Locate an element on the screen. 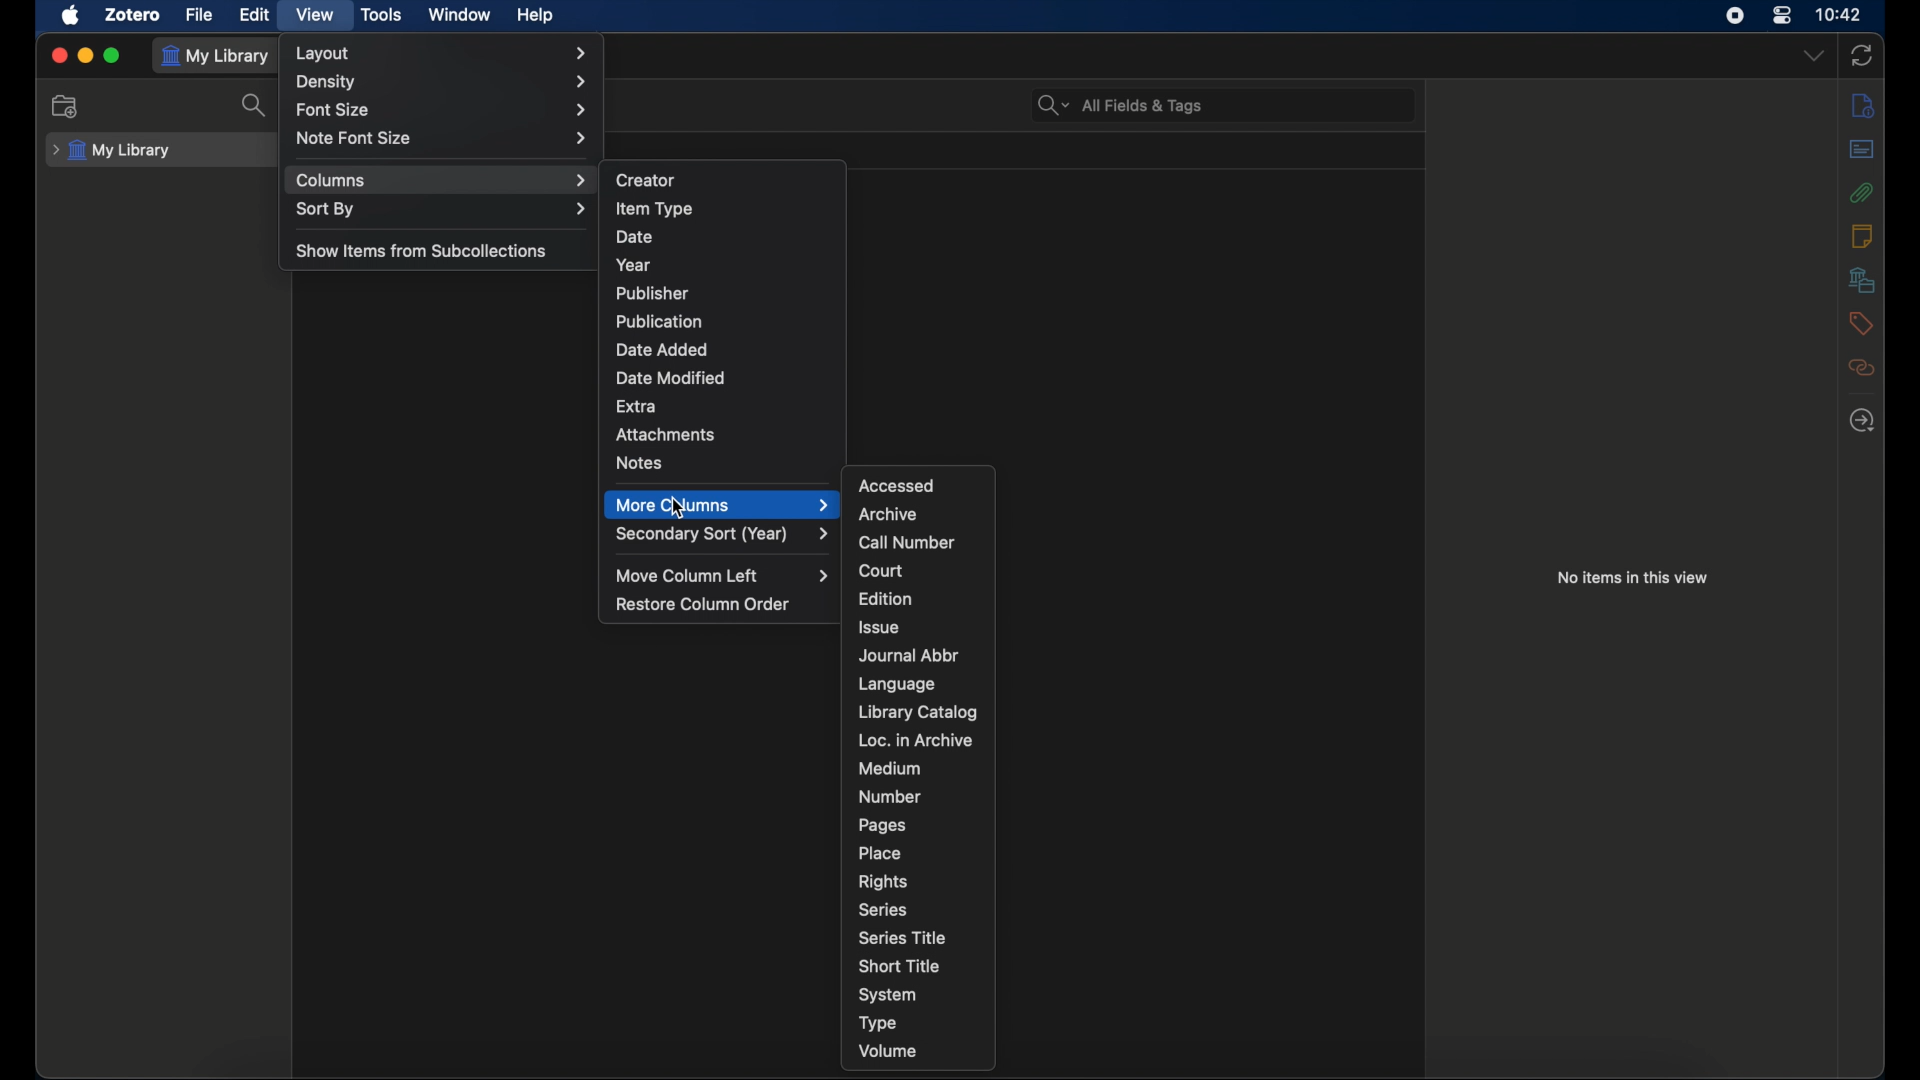 The height and width of the screenshot is (1080, 1920). item type is located at coordinates (654, 208).